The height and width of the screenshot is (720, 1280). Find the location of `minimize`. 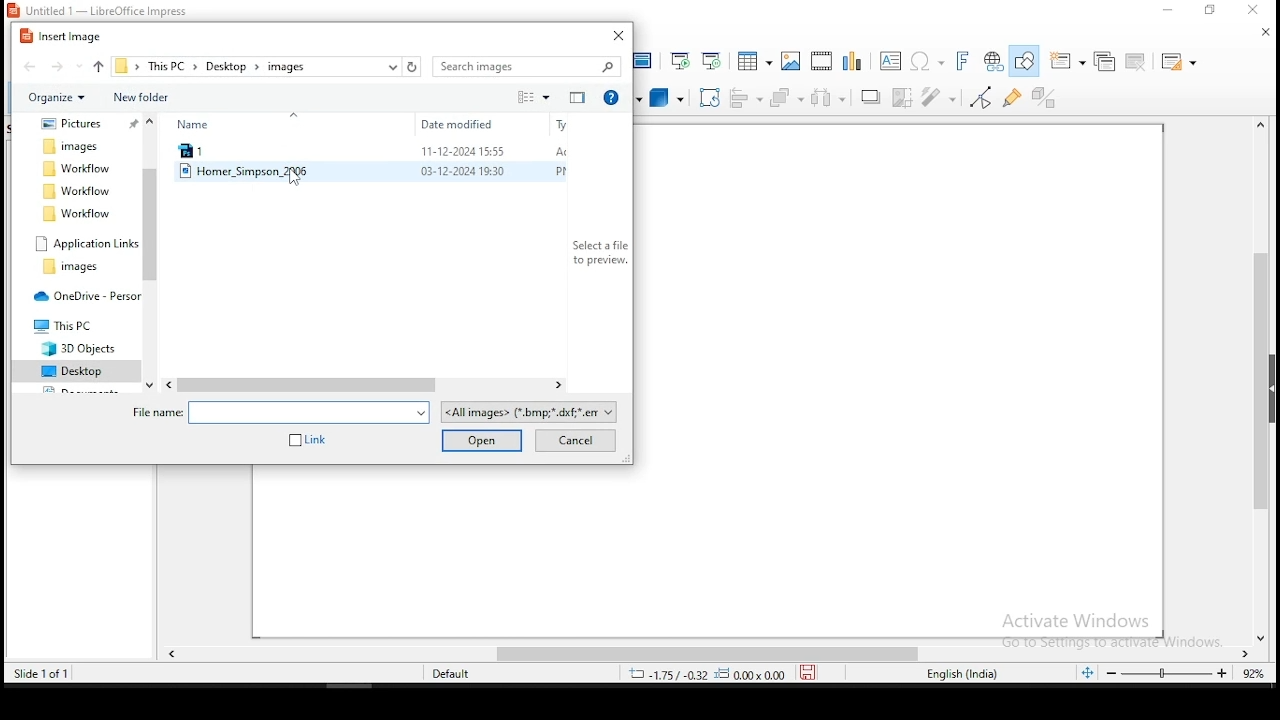

minimize is located at coordinates (1169, 11).